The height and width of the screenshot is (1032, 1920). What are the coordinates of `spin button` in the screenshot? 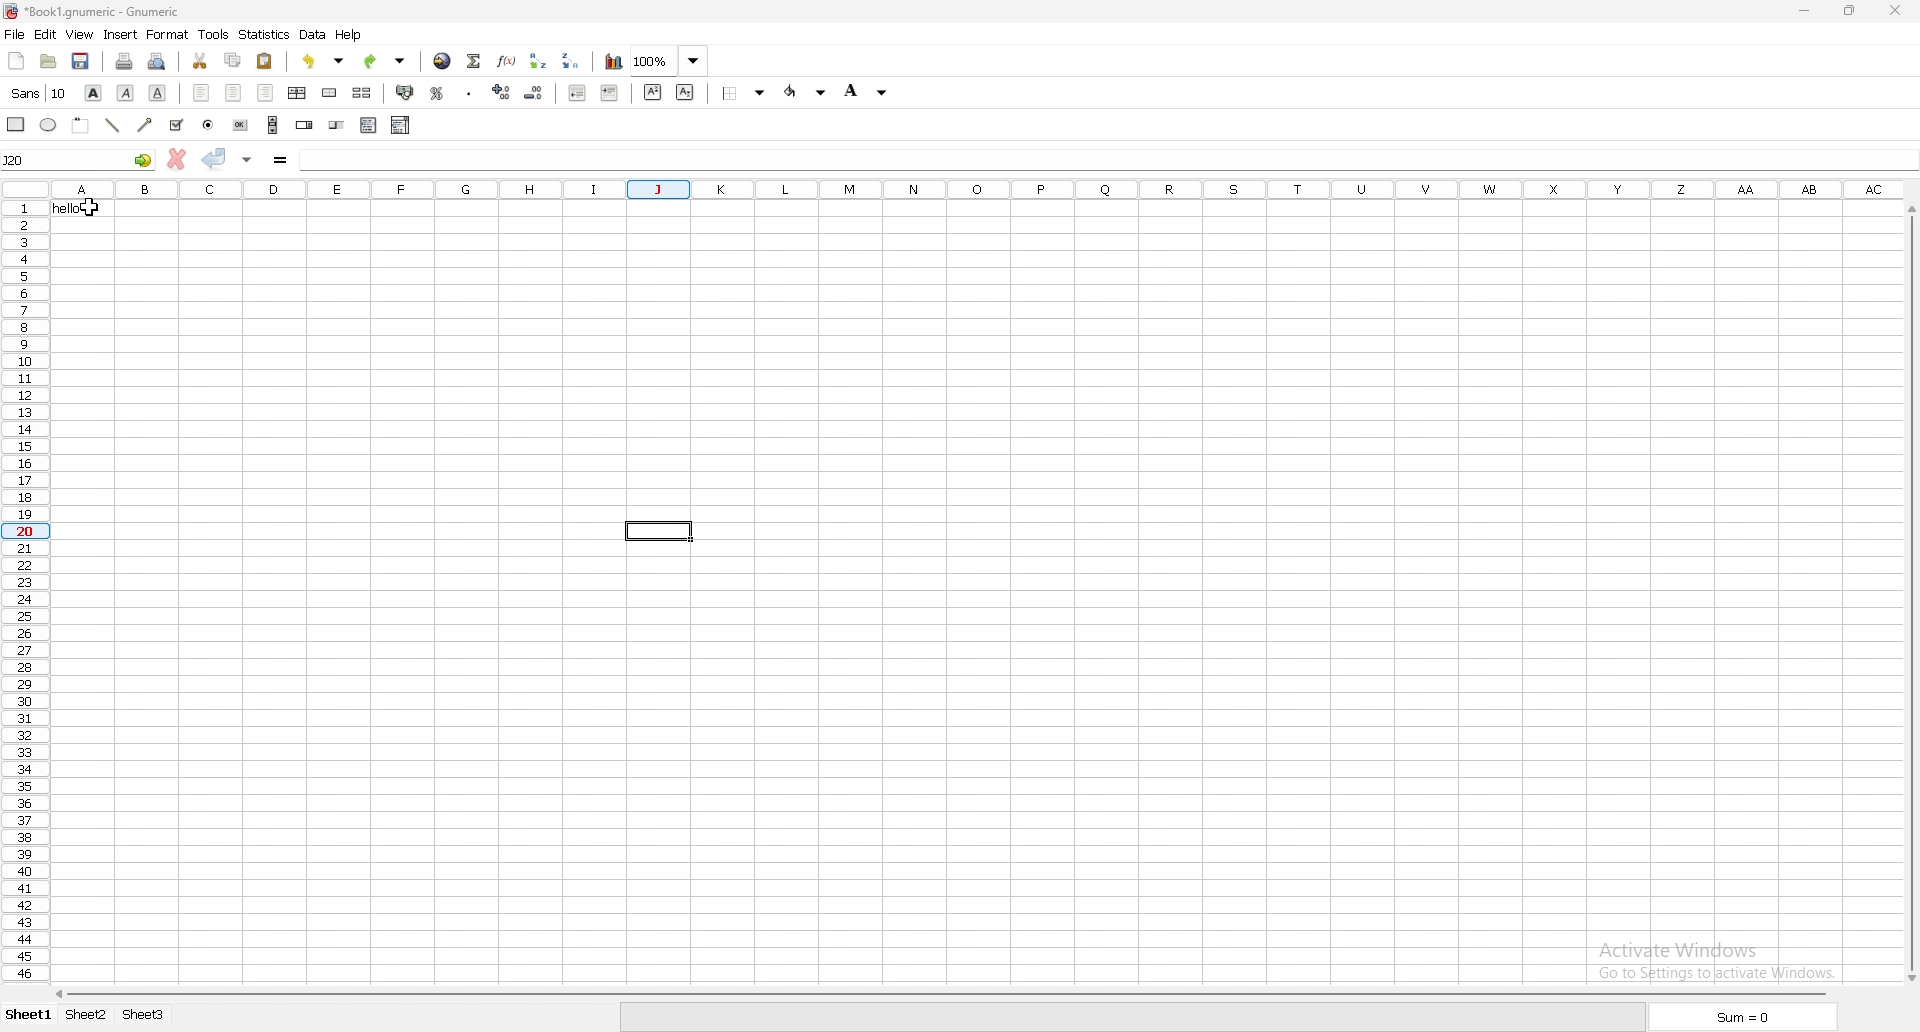 It's located at (304, 123).